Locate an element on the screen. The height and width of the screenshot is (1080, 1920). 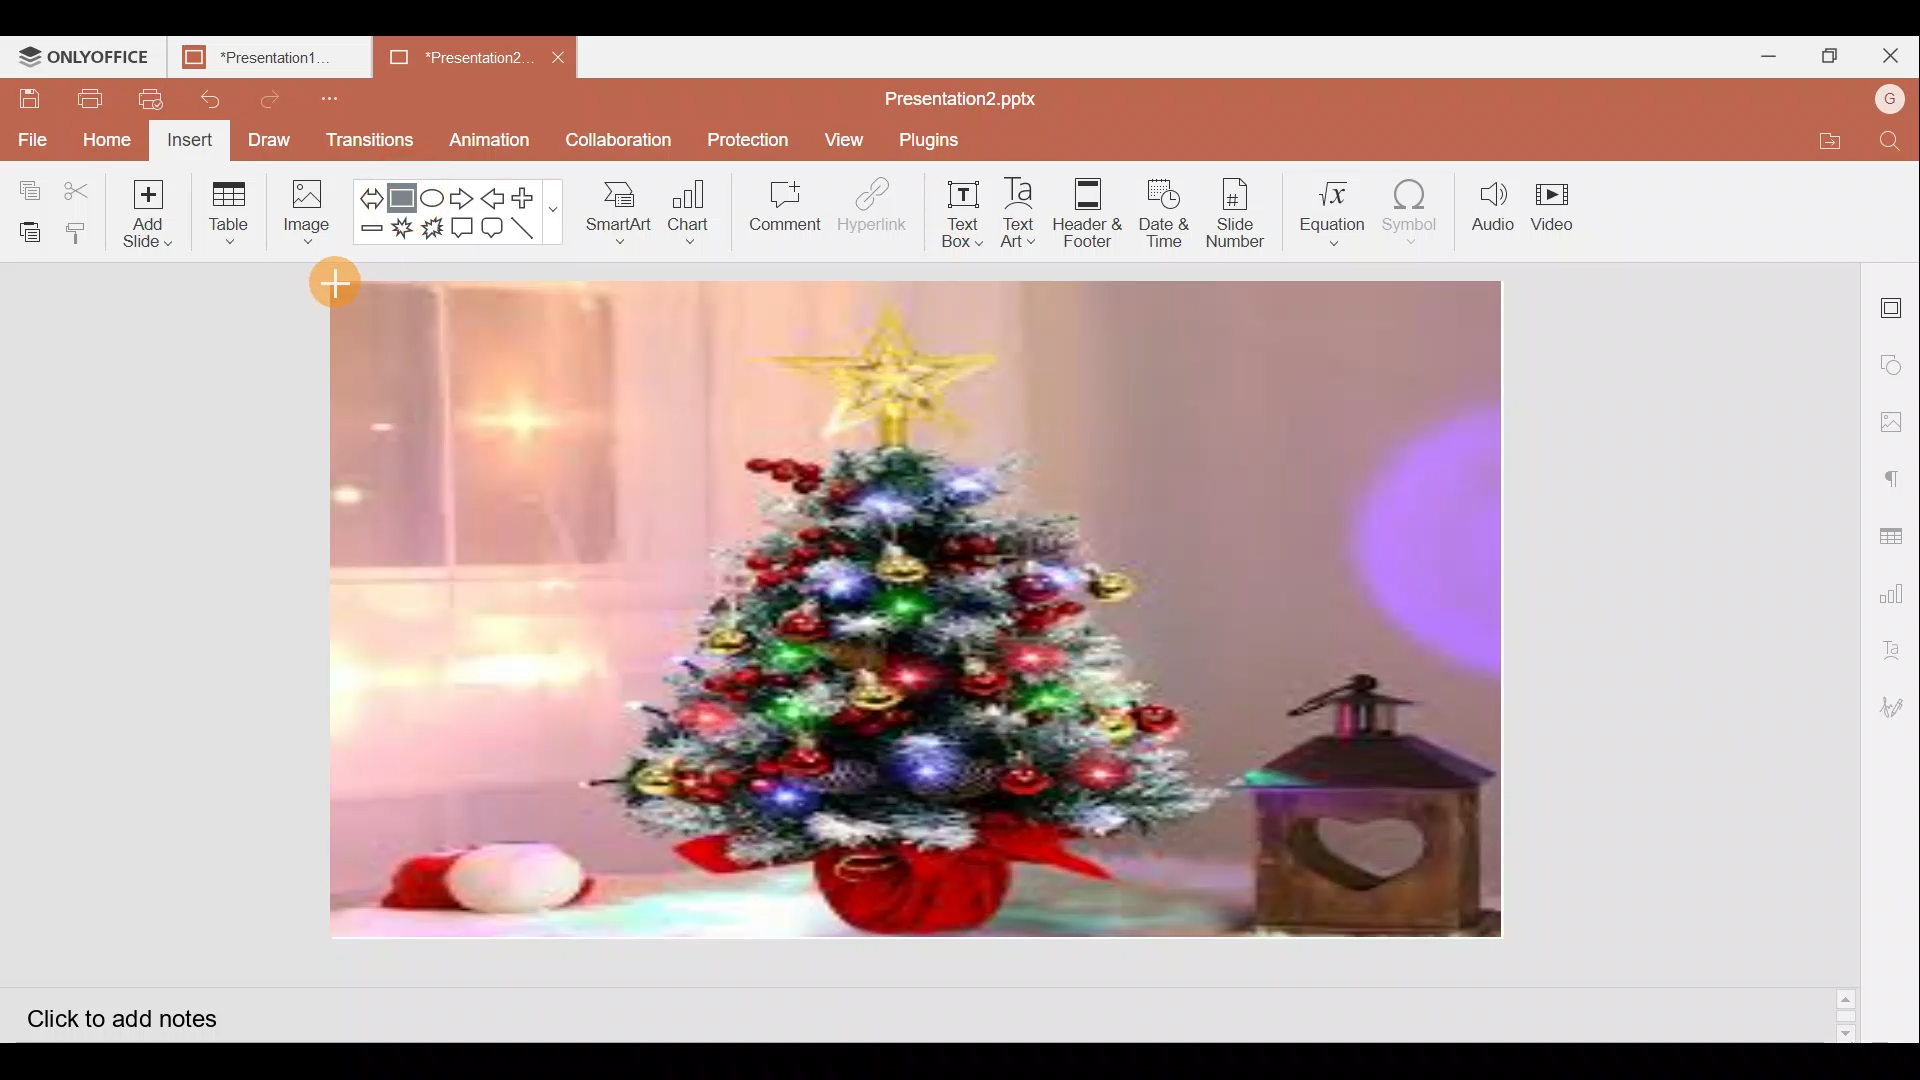
Line is located at coordinates (530, 231).